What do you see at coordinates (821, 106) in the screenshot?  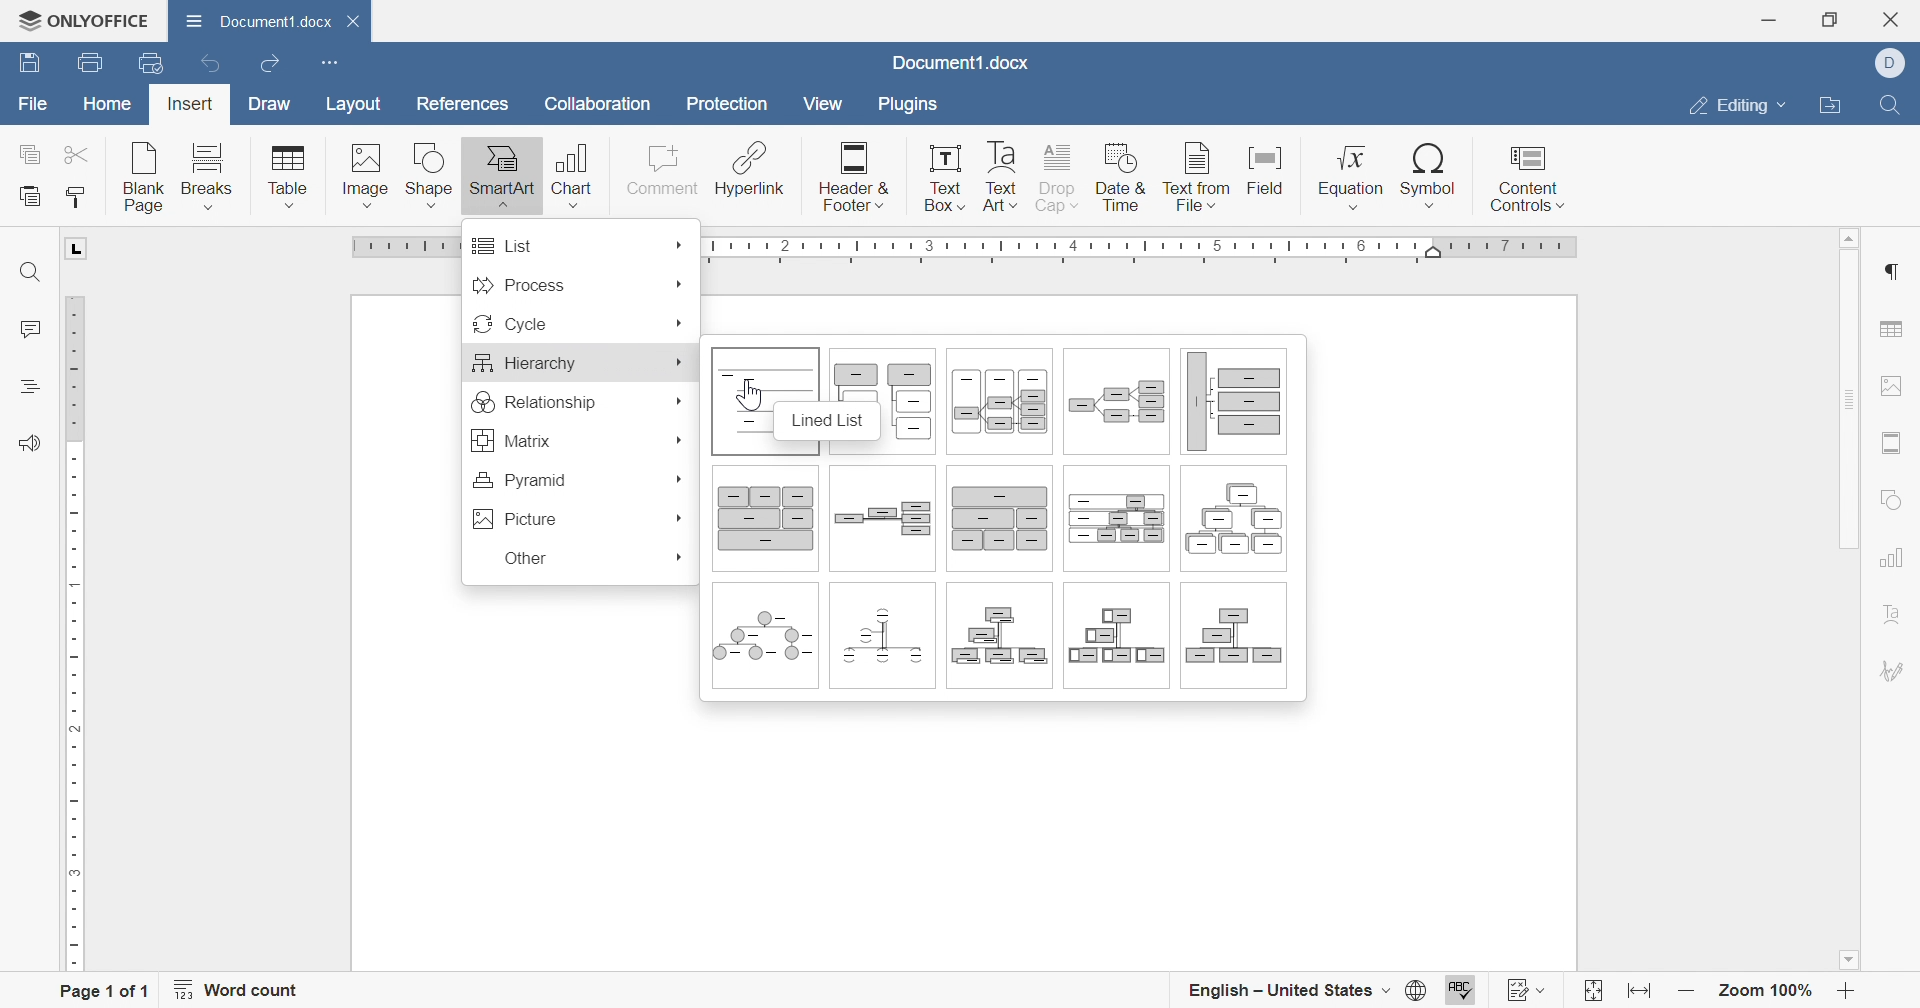 I see `View` at bounding box center [821, 106].